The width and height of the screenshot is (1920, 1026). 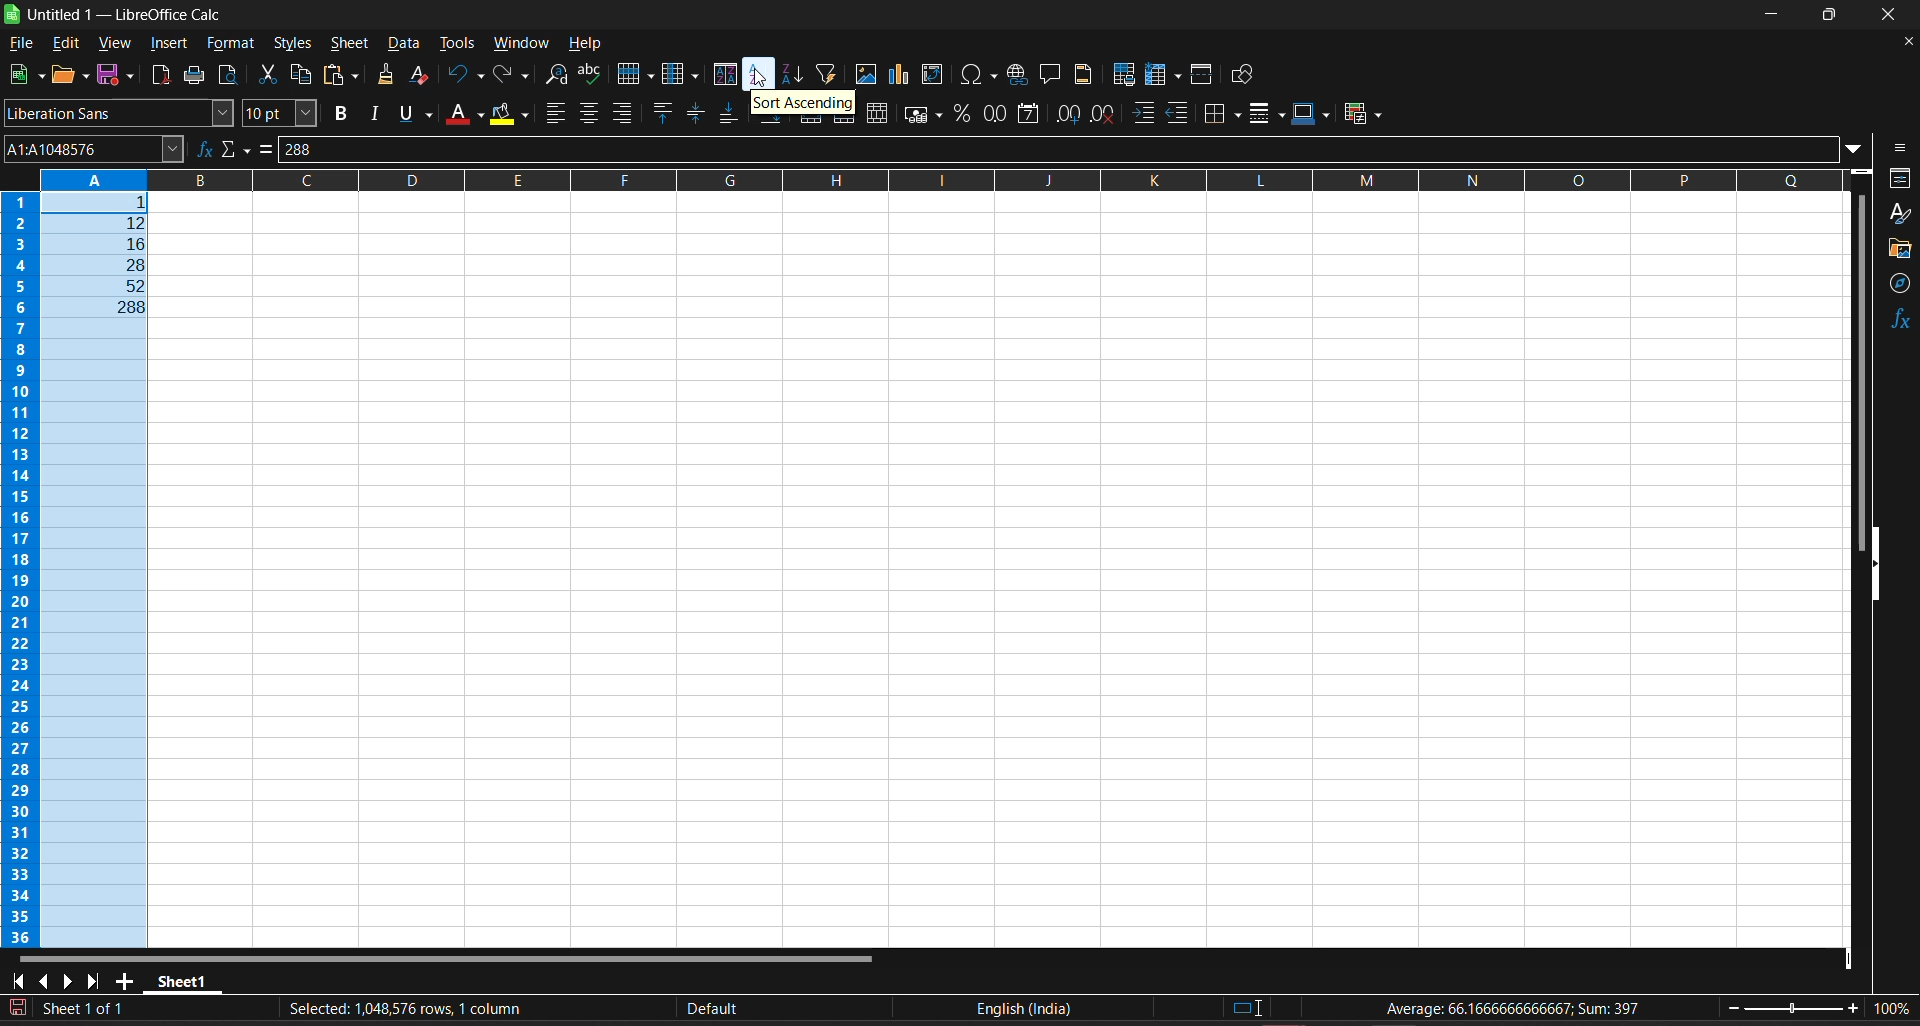 I want to click on redo, so click(x=509, y=75).